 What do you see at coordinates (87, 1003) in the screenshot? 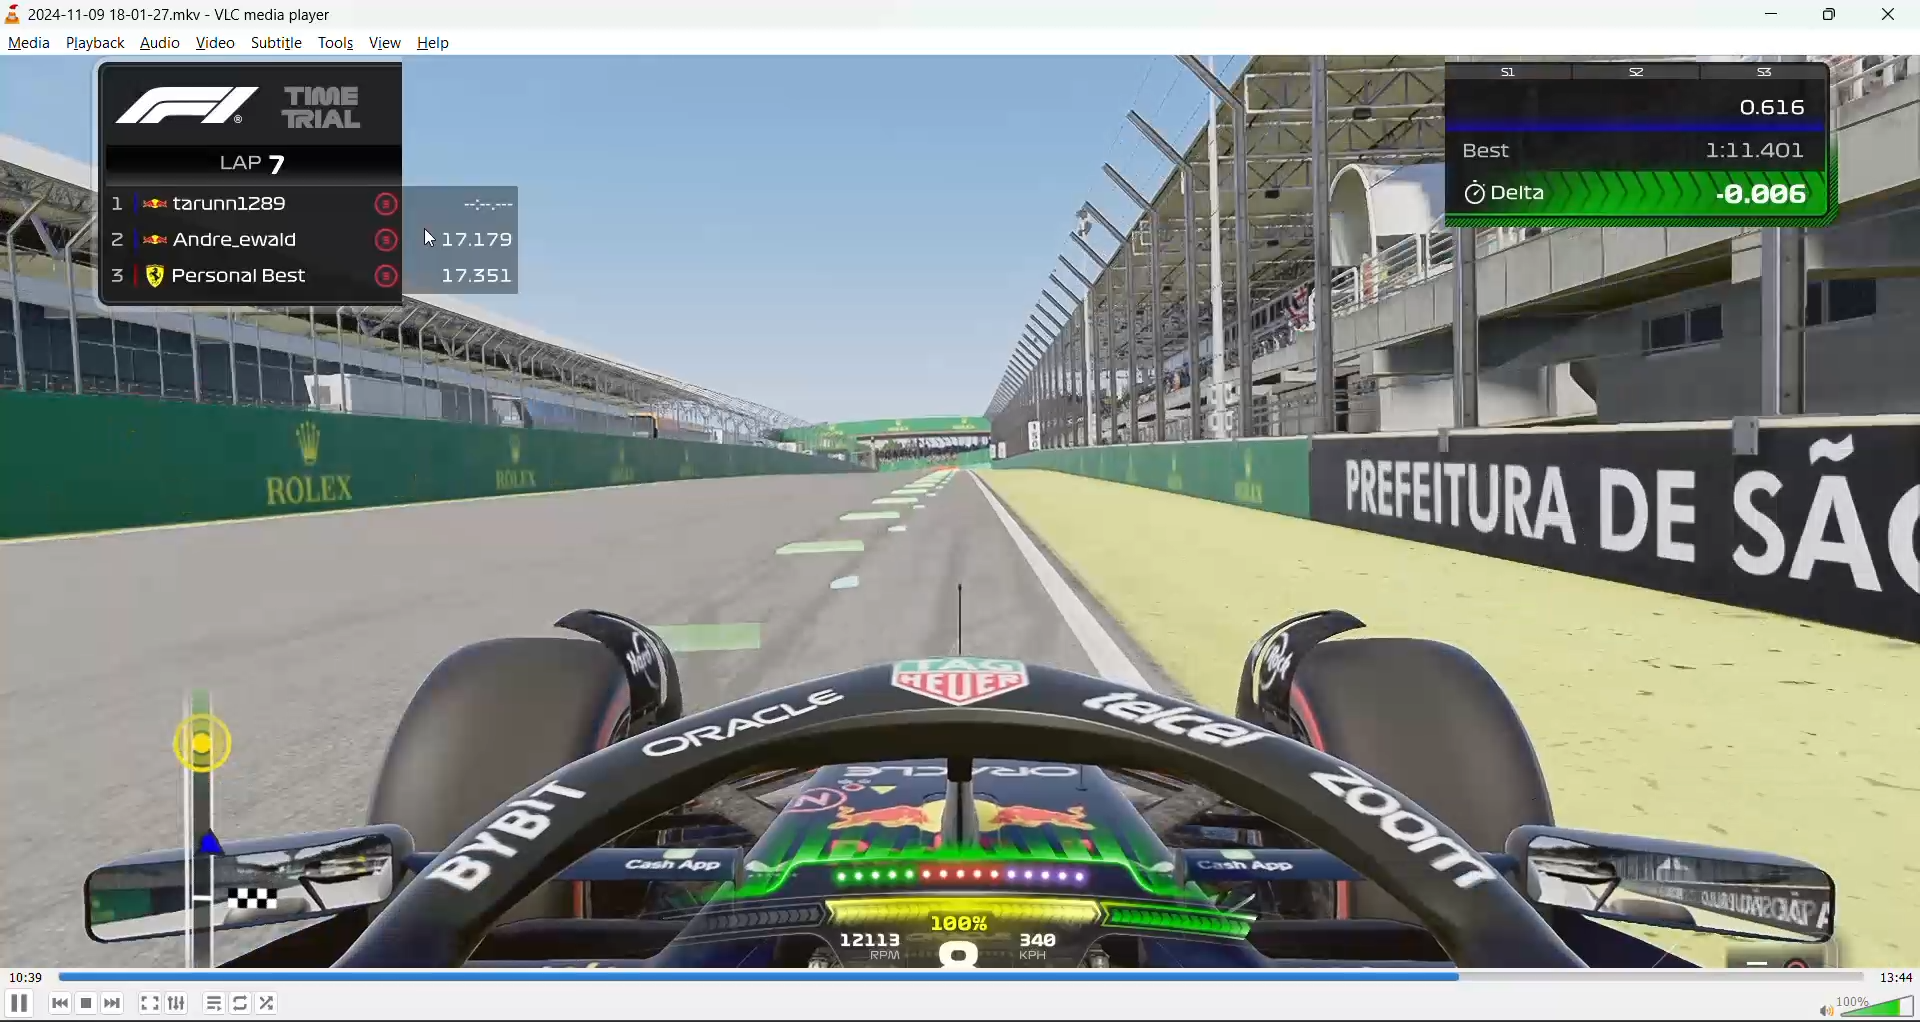
I see `stop` at bounding box center [87, 1003].